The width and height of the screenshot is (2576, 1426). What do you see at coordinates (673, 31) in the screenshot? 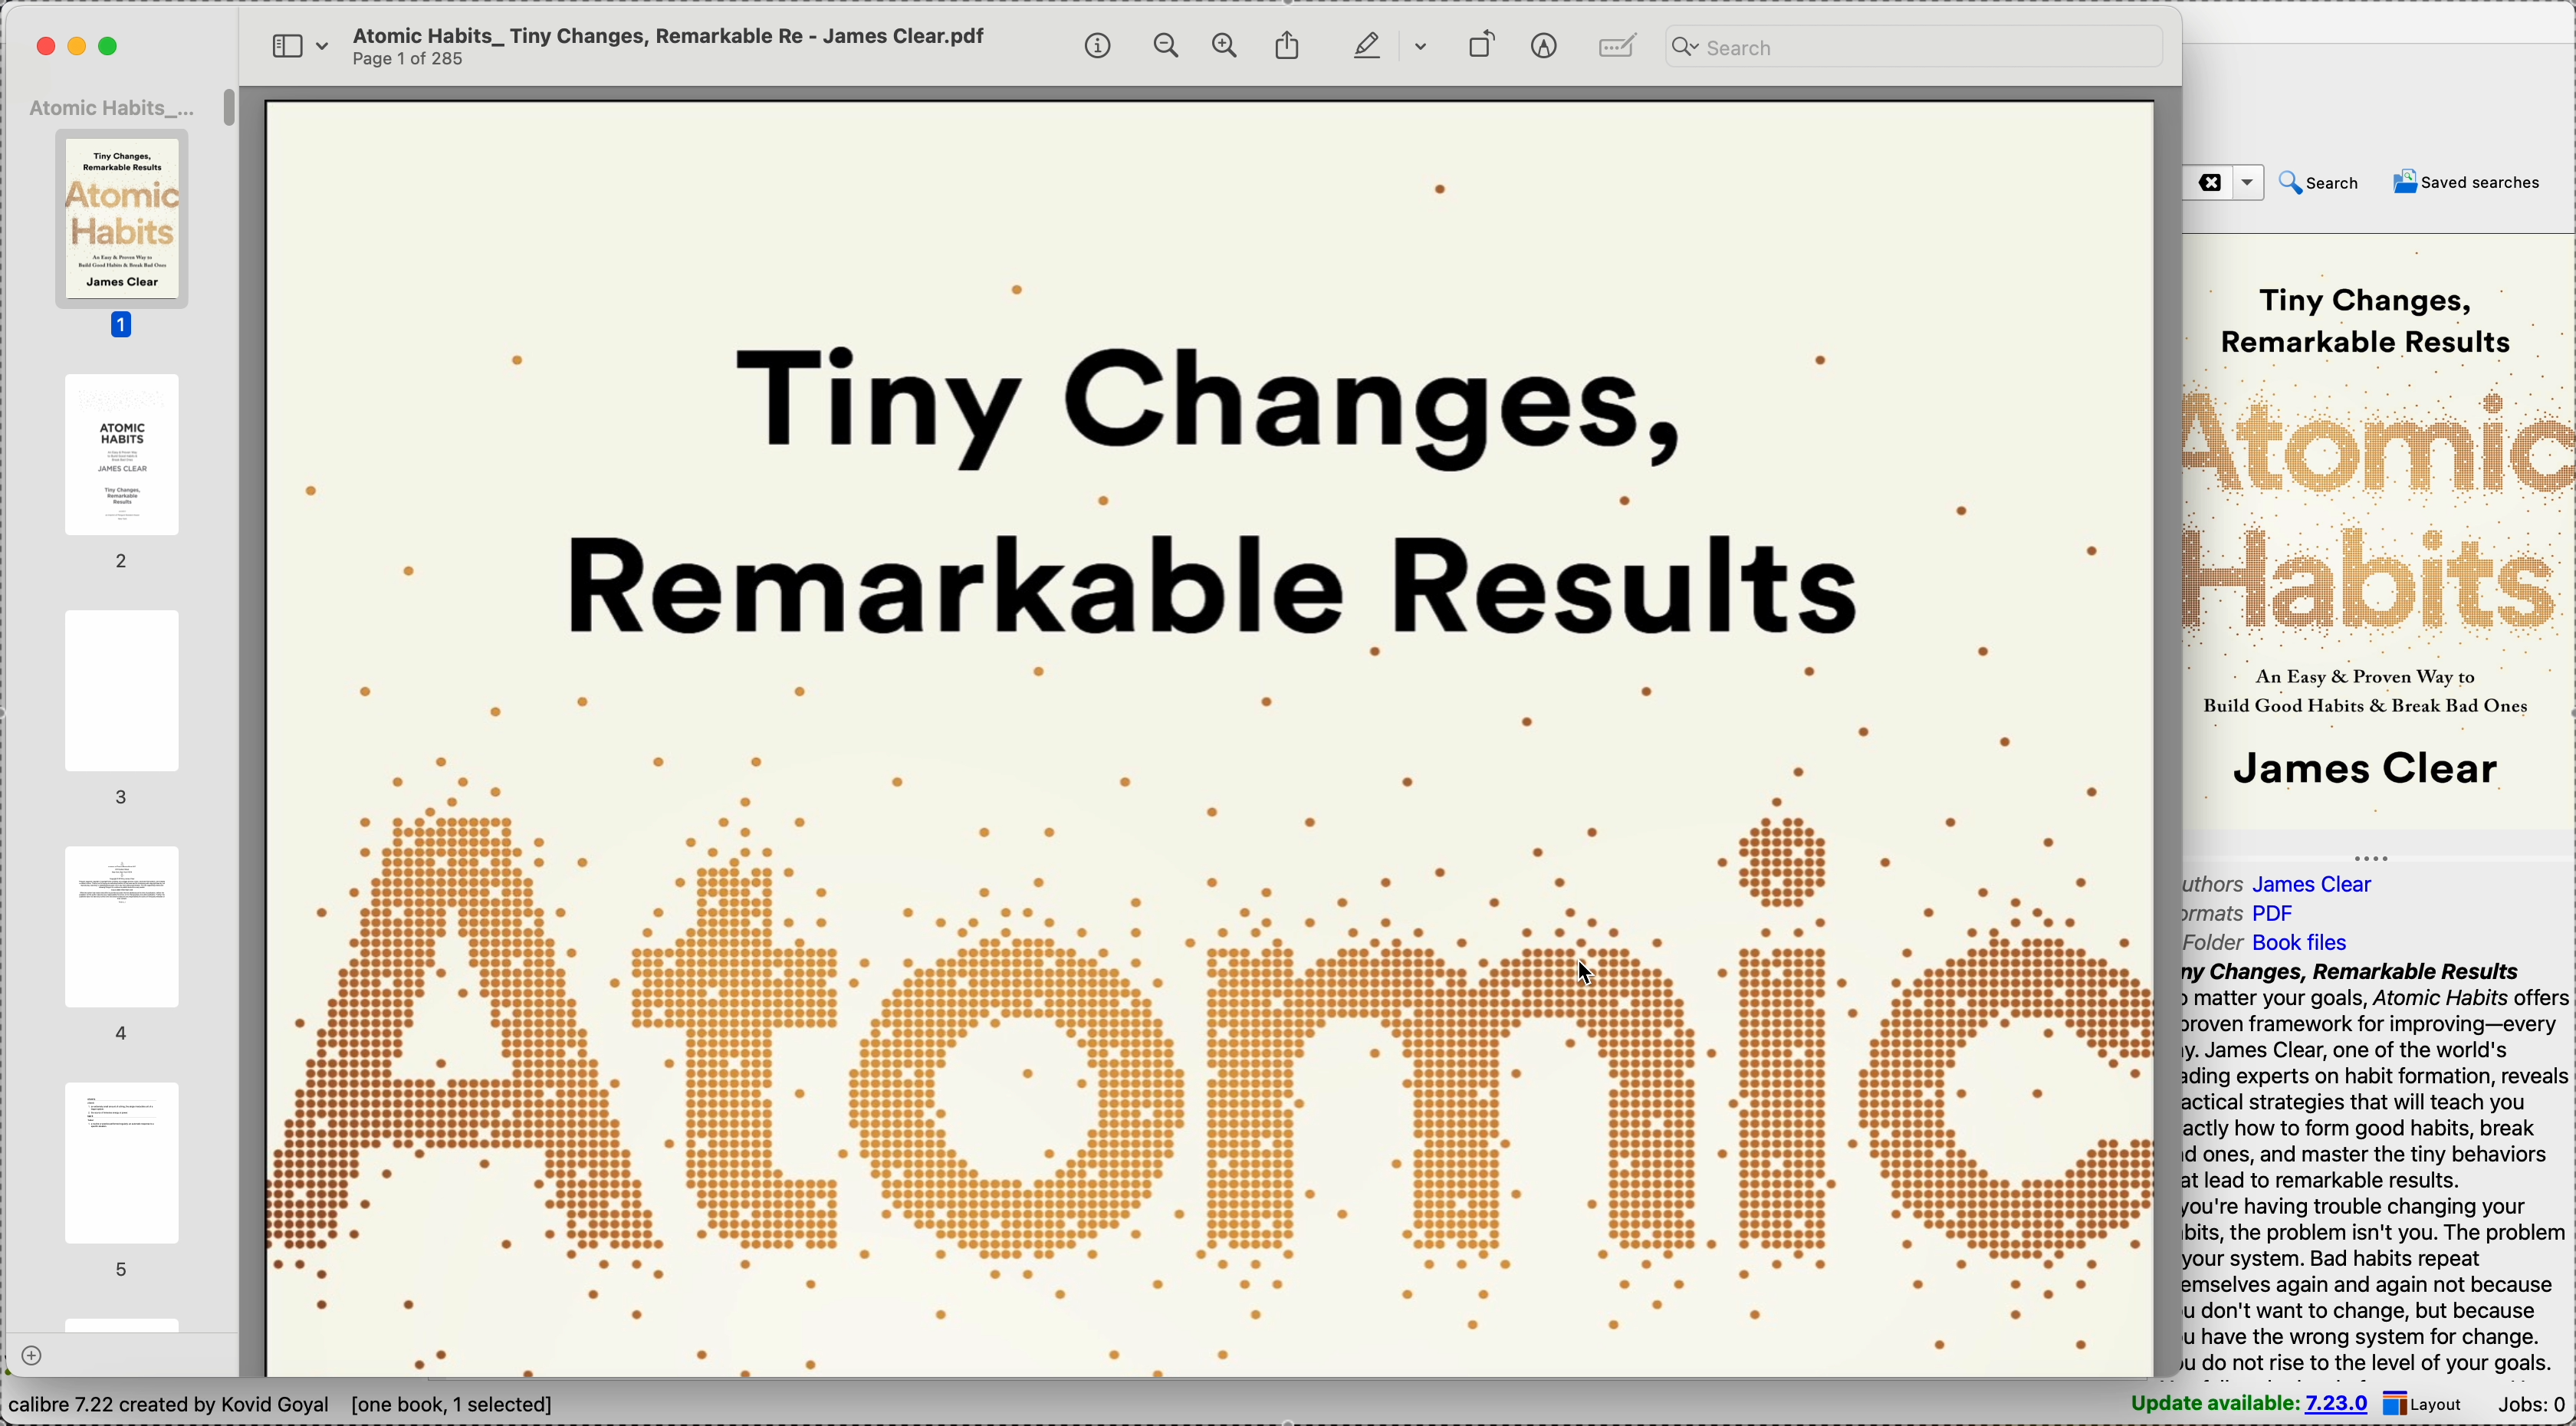
I see `document` at bounding box center [673, 31].